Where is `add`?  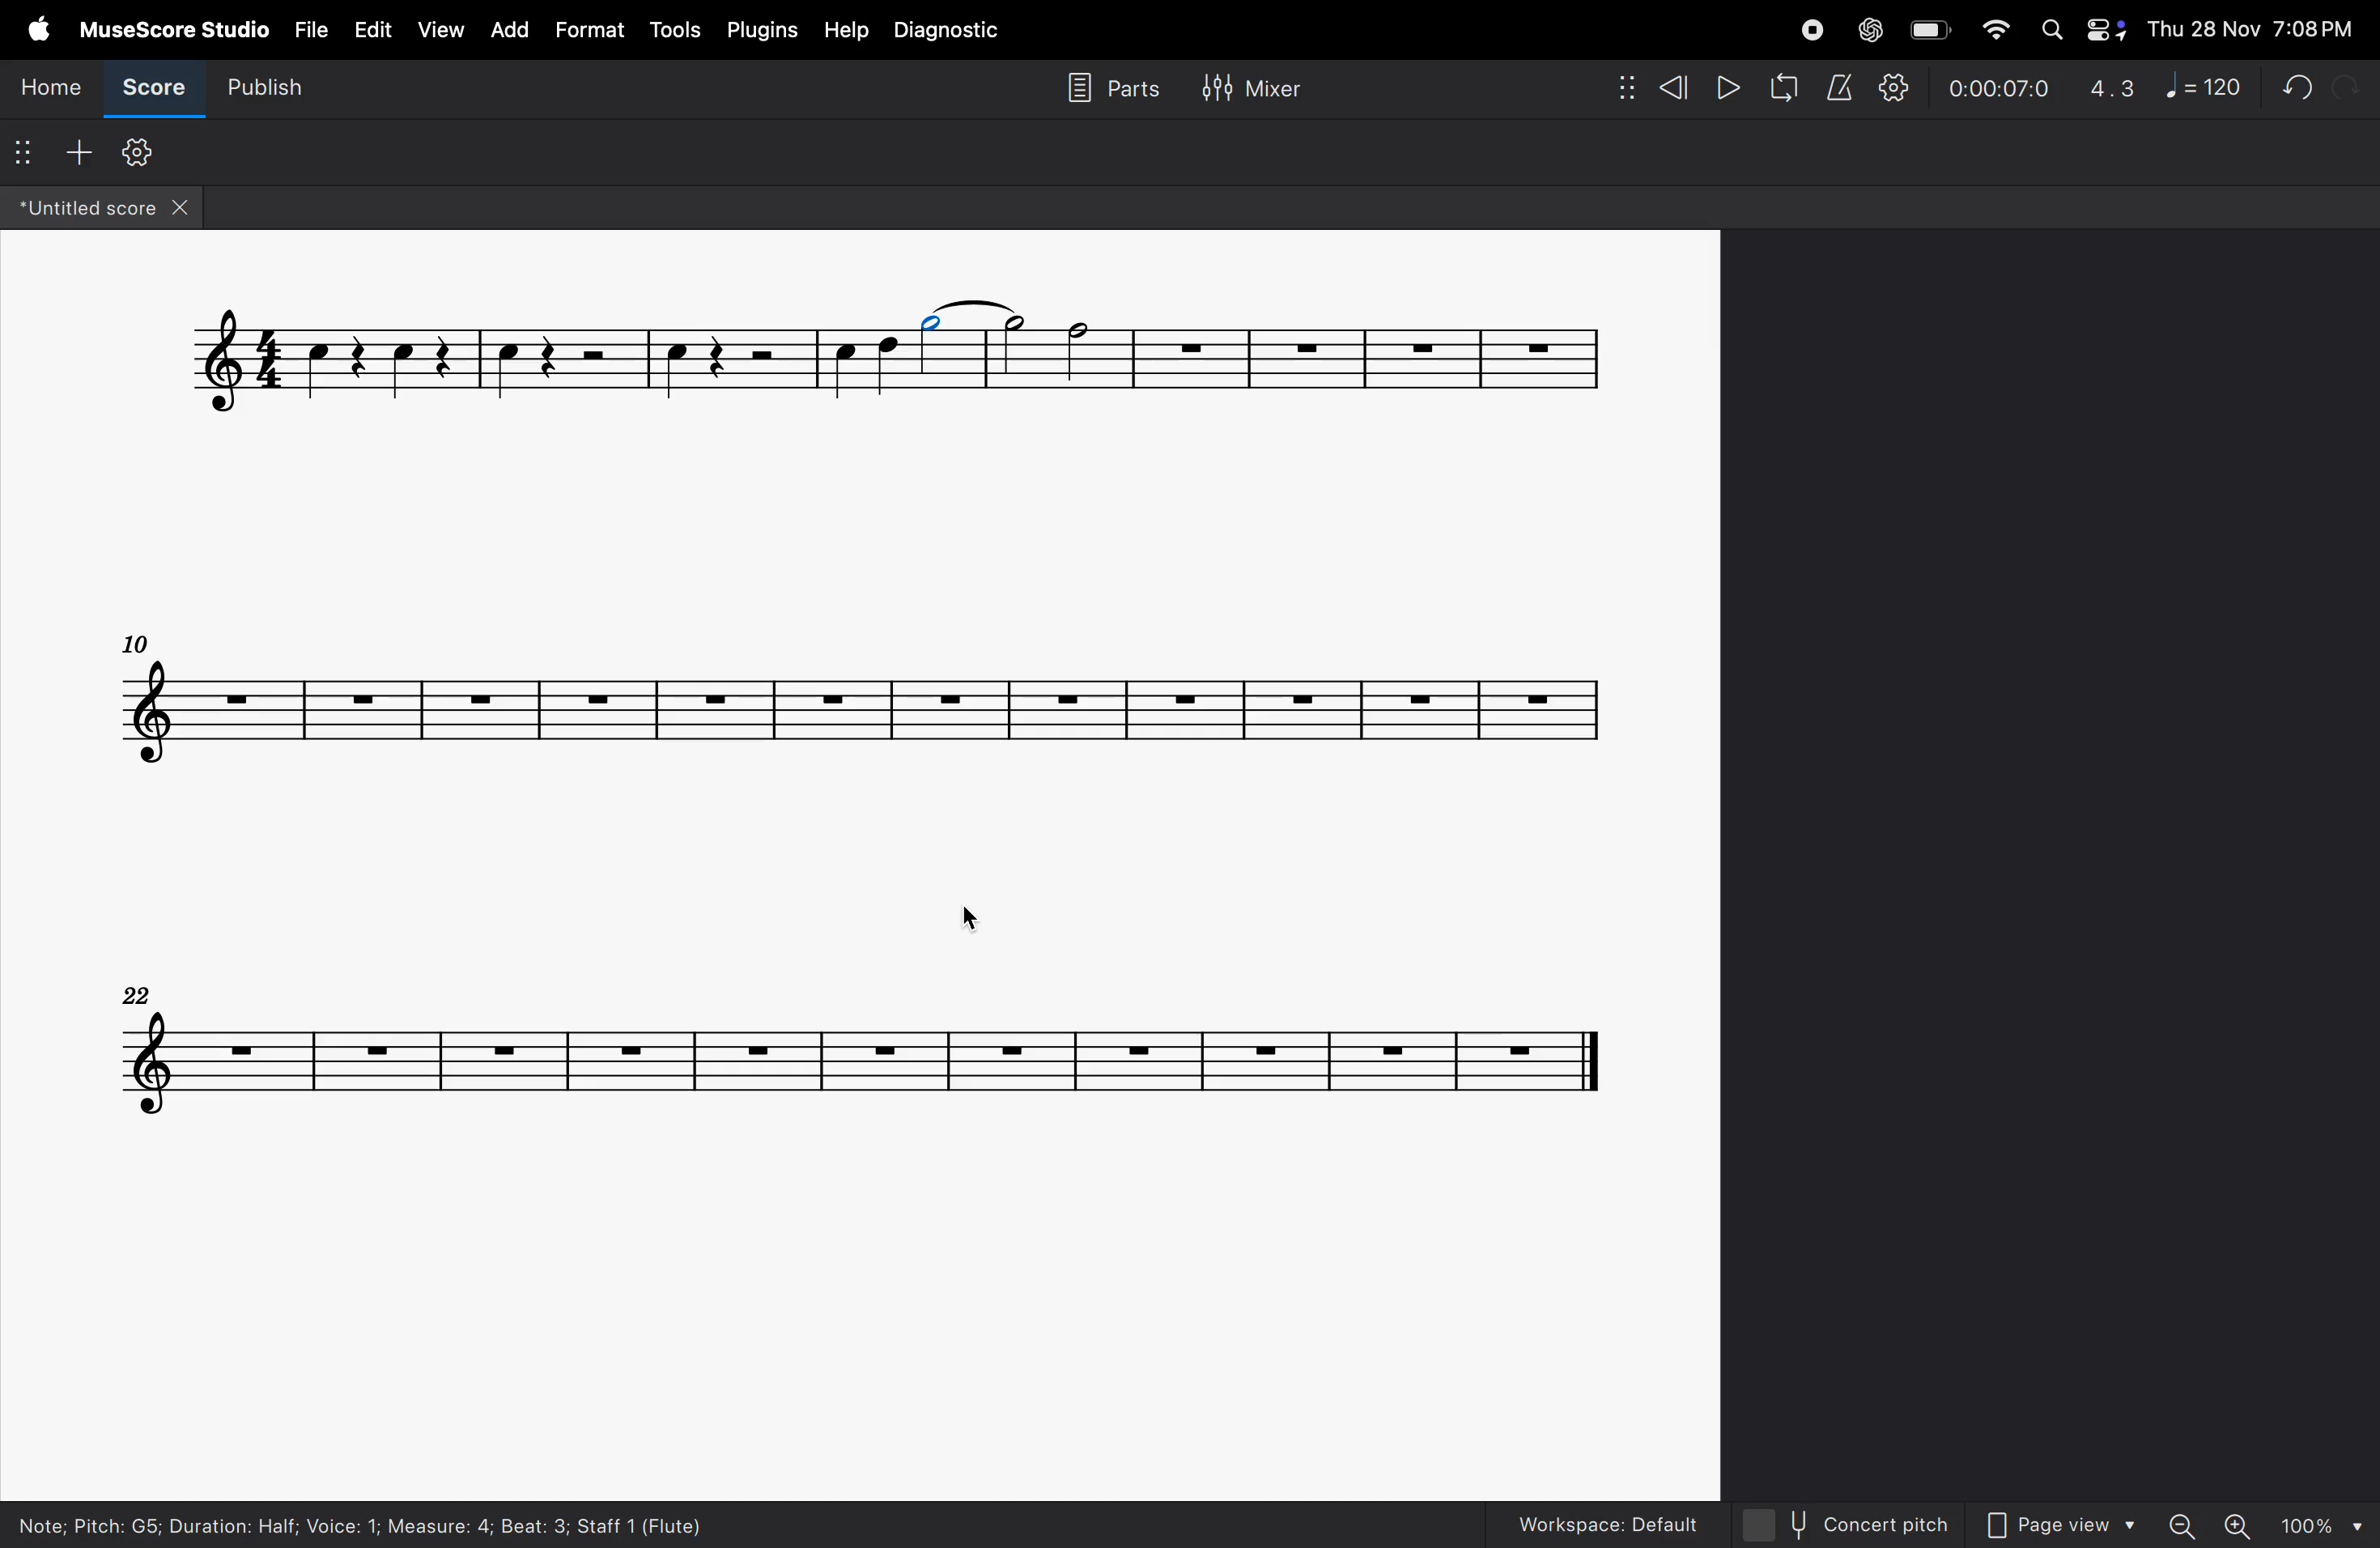
add is located at coordinates (73, 149).